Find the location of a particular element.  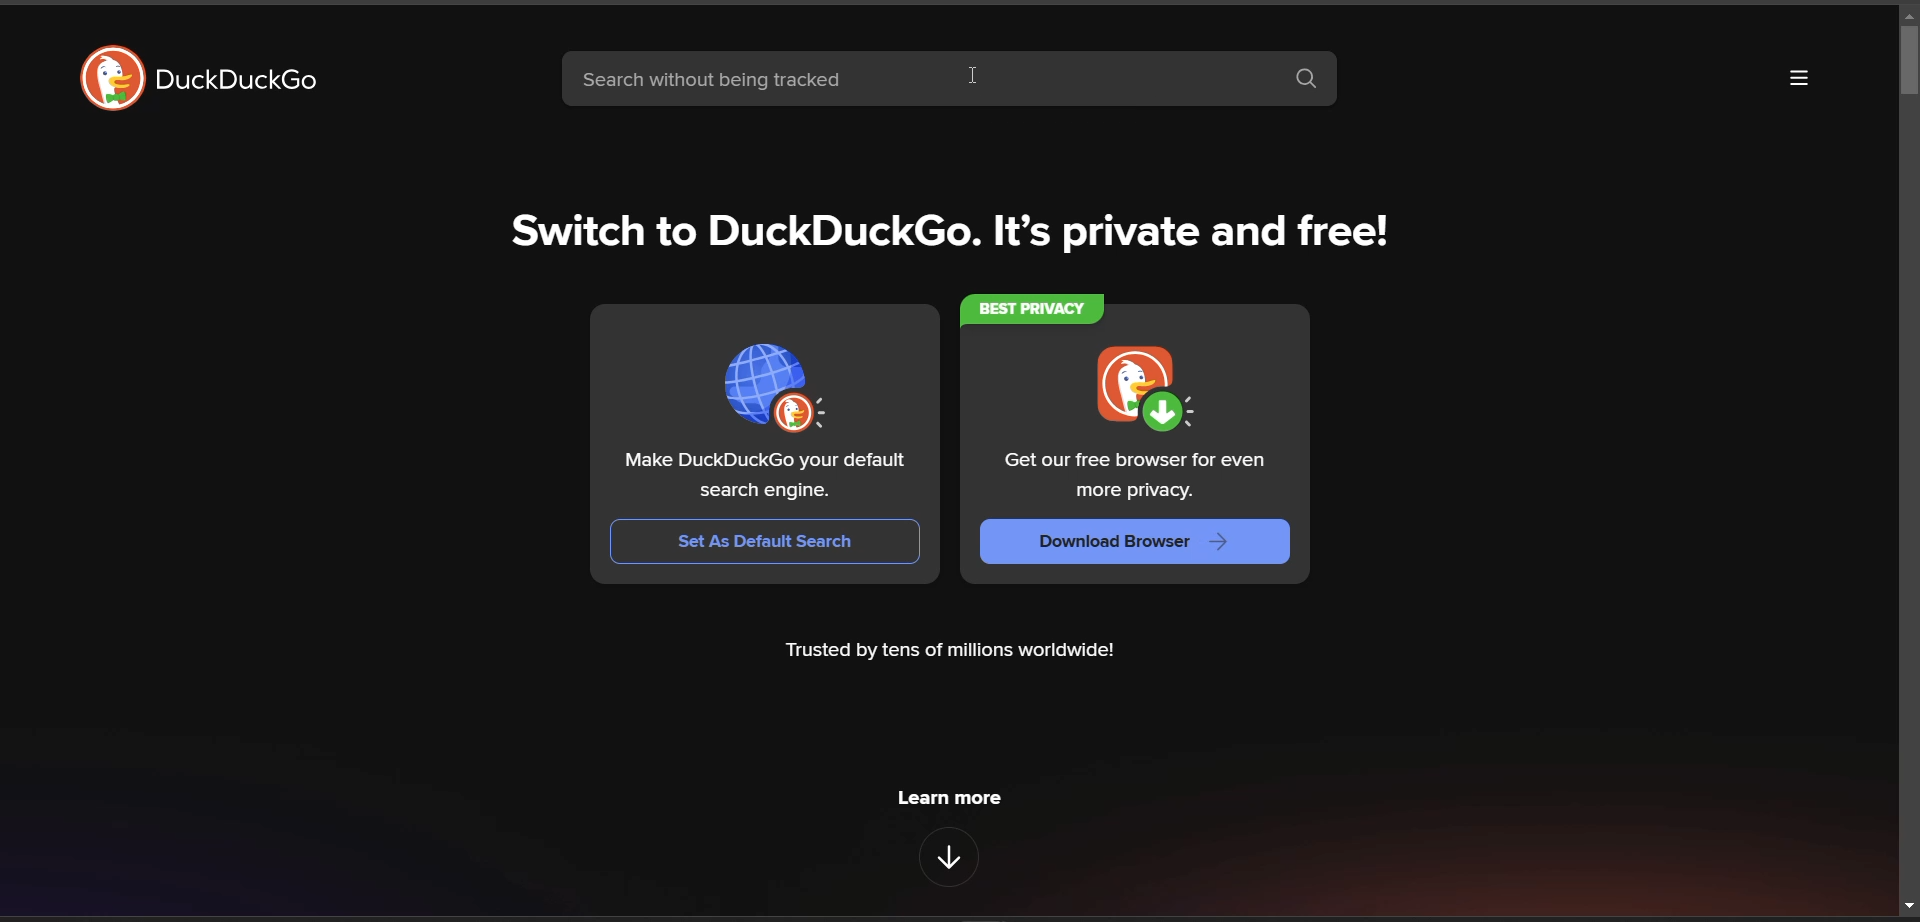

download browser is located at coordinates (1137, 539).